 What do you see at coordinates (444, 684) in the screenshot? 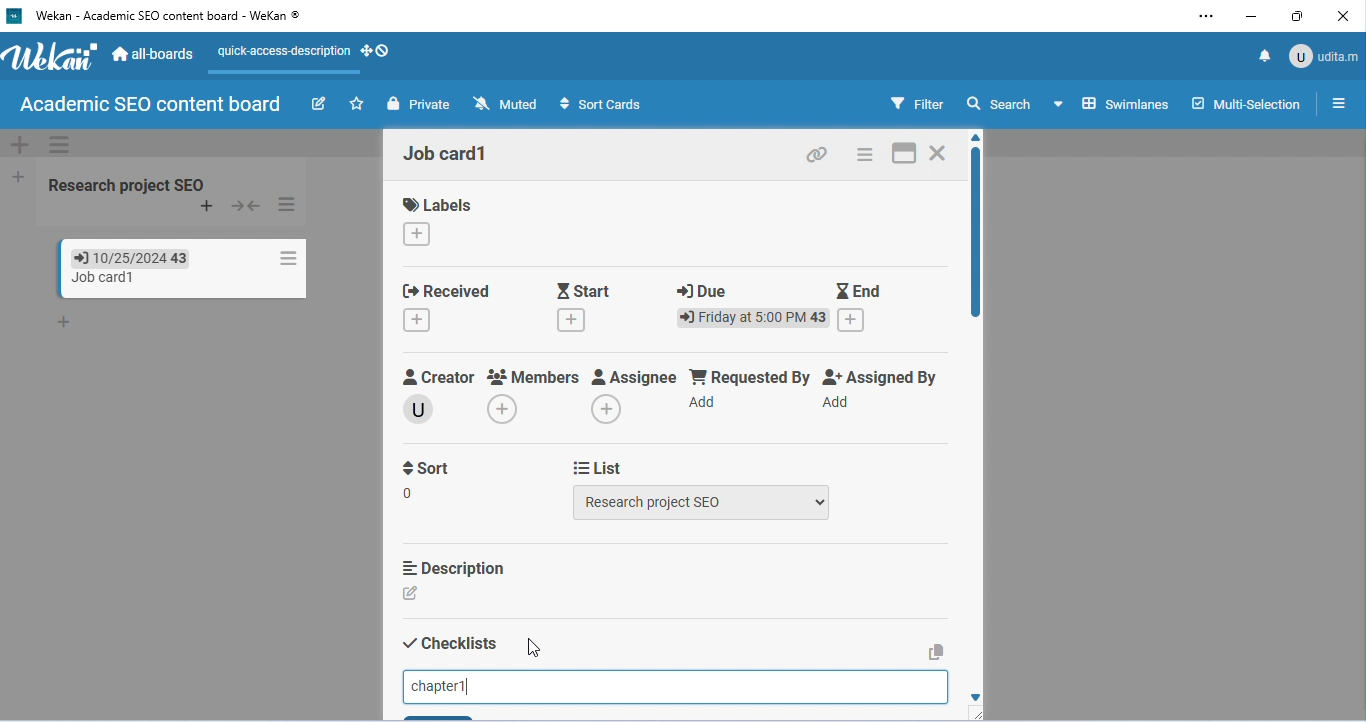
I see `chapter1 is typed as a checklist name` at bounding box center [444, 684].